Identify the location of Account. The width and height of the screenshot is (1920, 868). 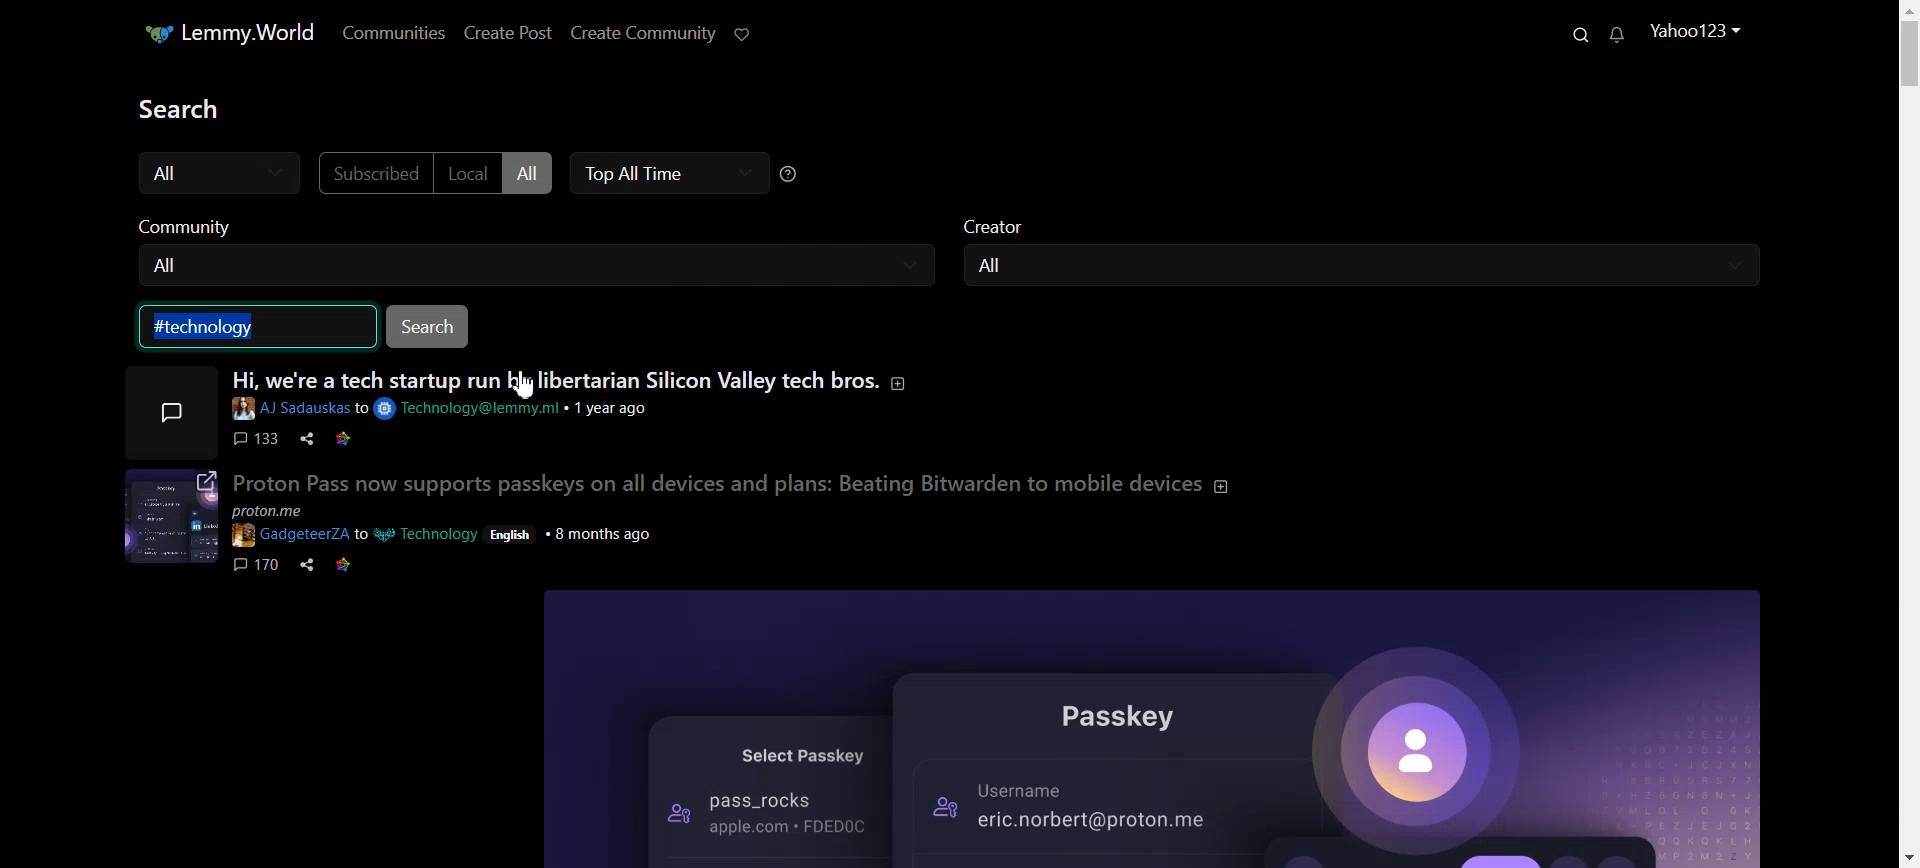
(1701, 32).